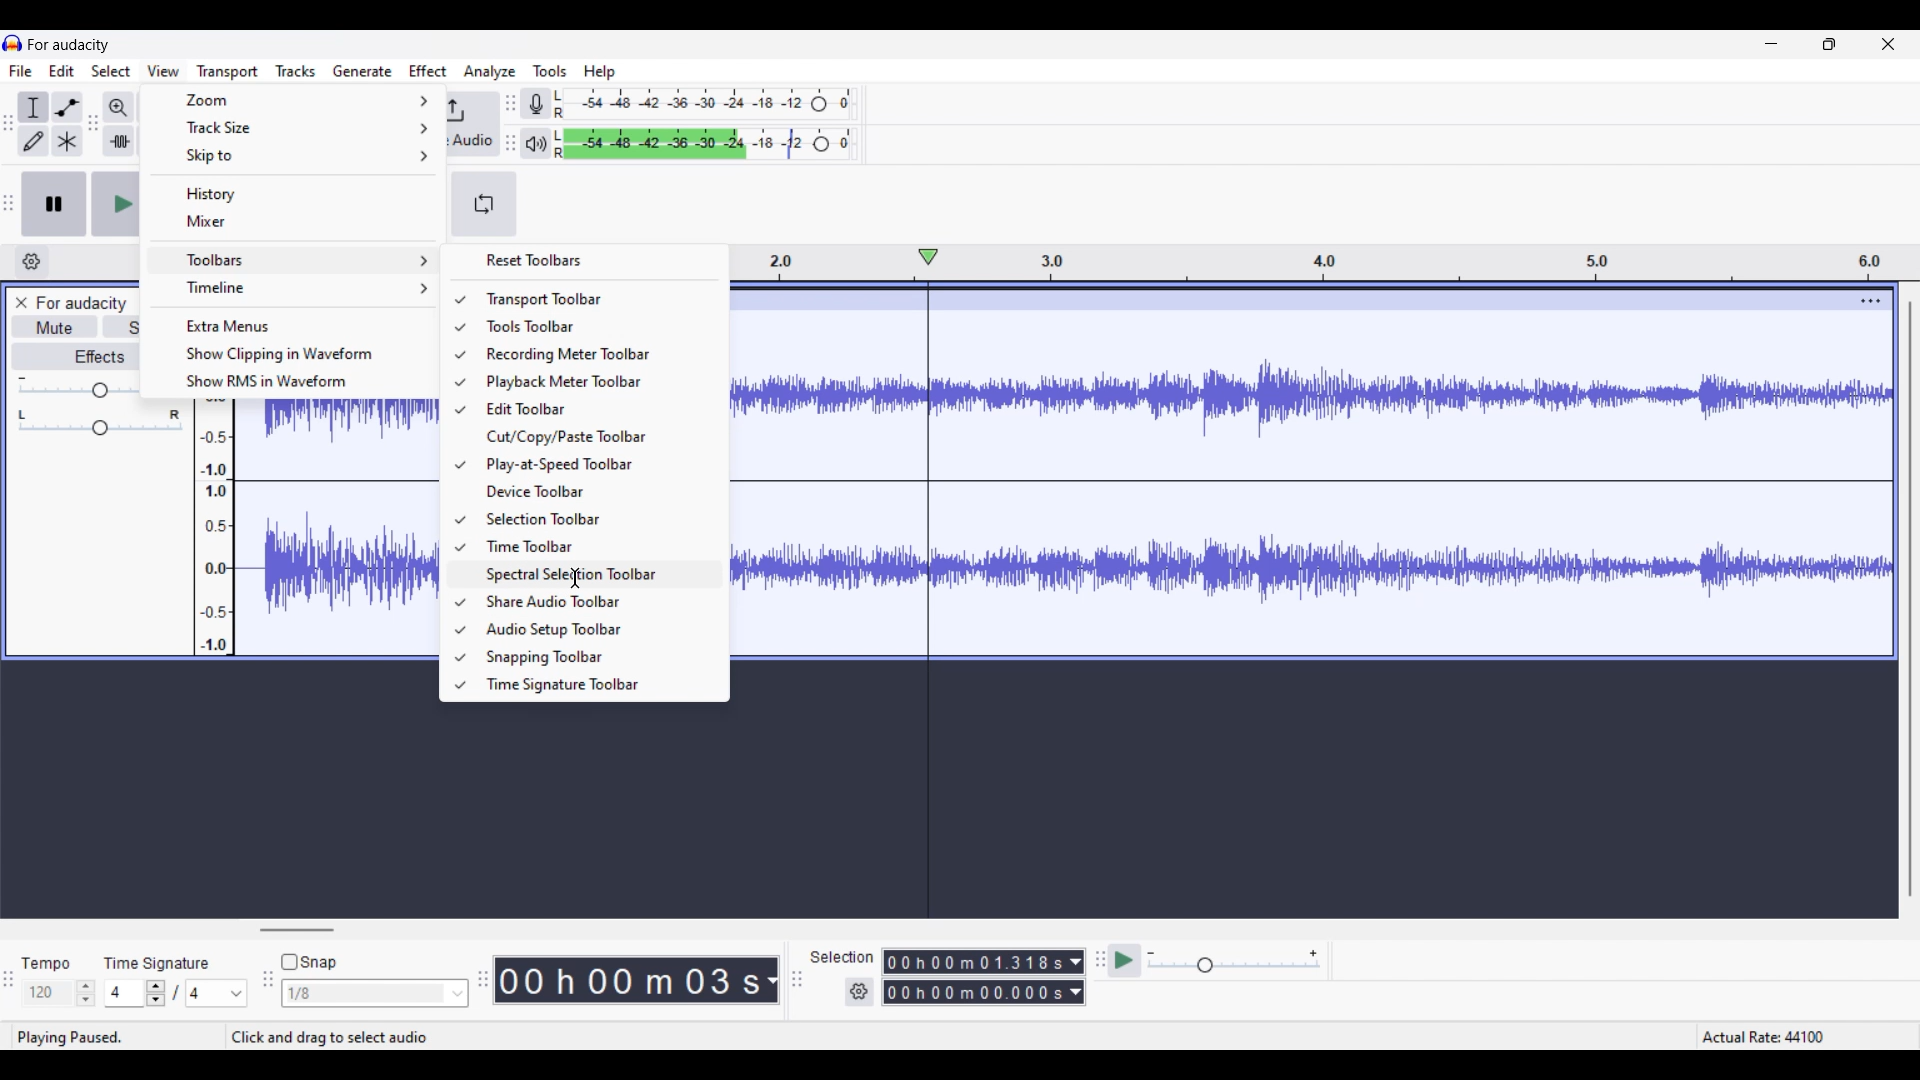 Image resolution: width=1920 pixels, height=1080 pixels. Describe the element at coordinates (69, 45) in the screenshot. I see `Software name` at that location.